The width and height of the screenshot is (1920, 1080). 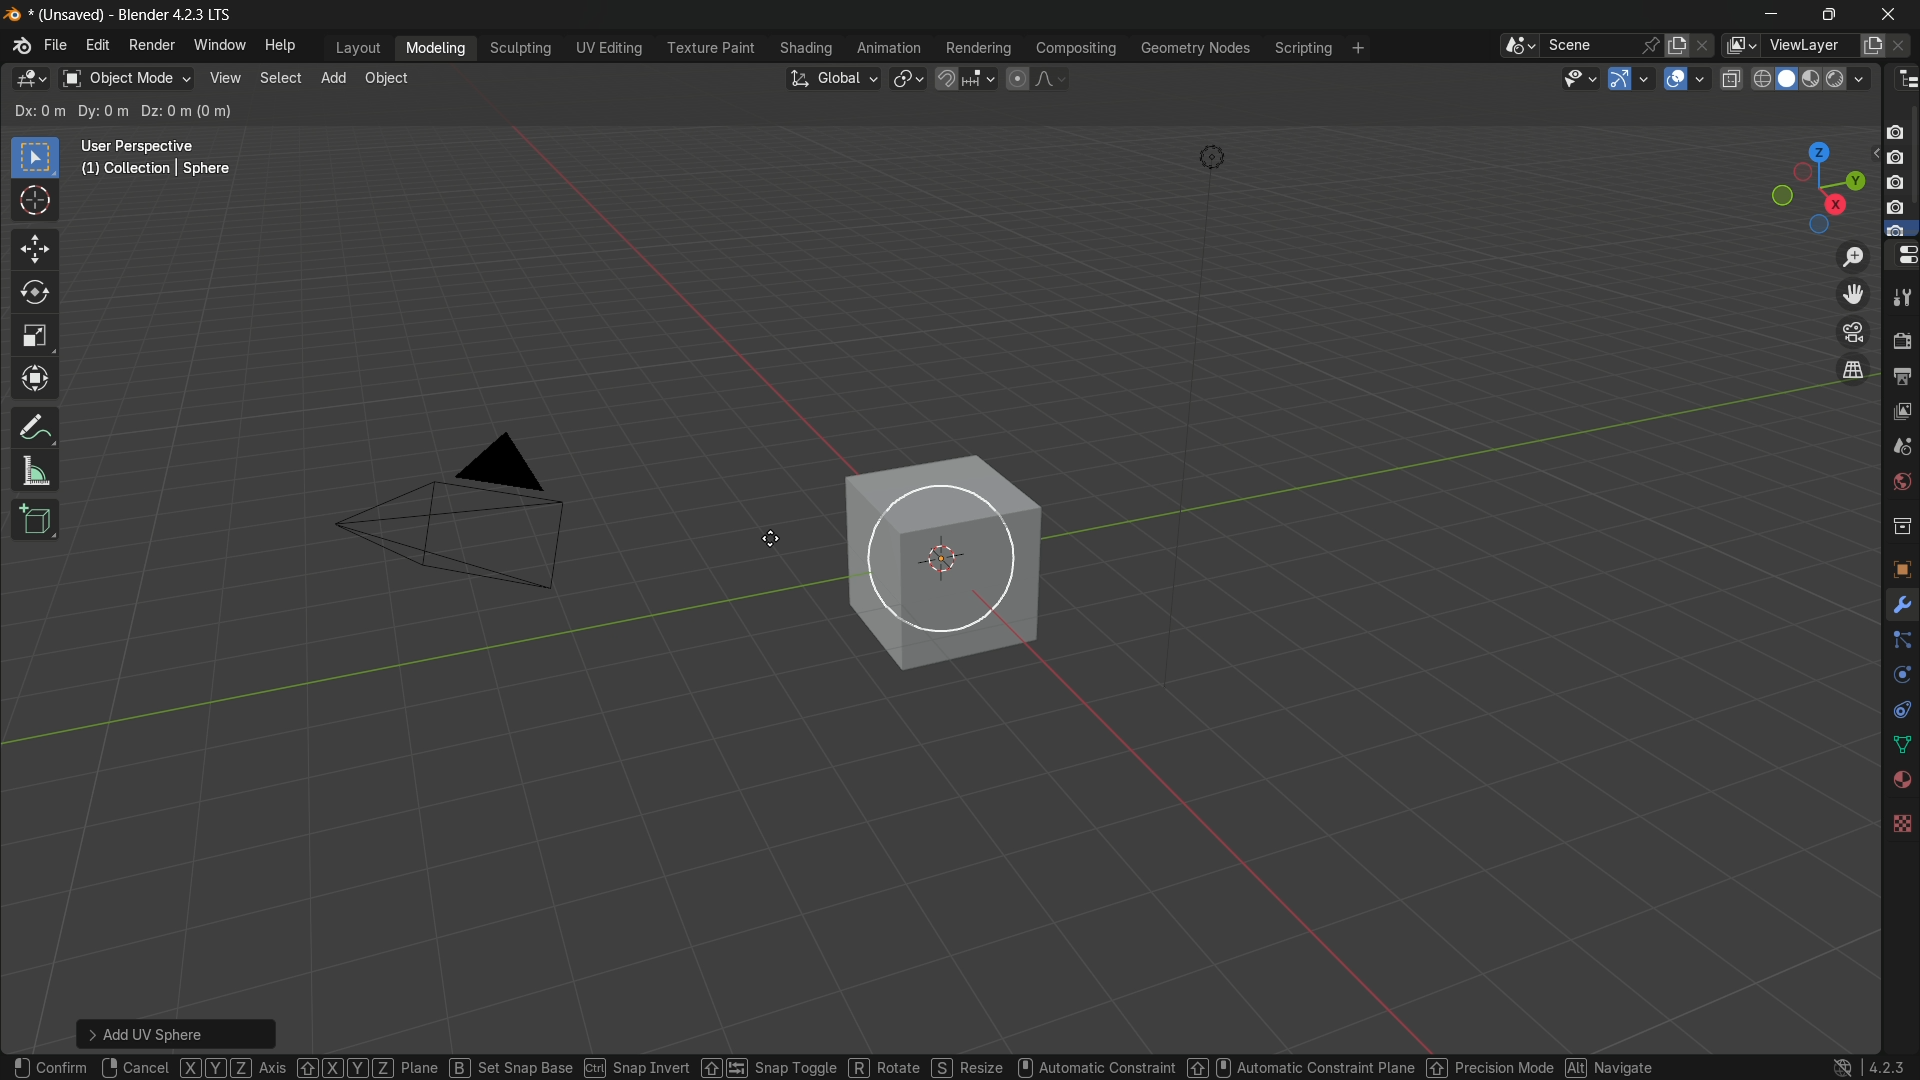 What do you see at coordinates (126, 110) in the screenshot?
I see `intersect existing selection` at bounding box center [126, 110].